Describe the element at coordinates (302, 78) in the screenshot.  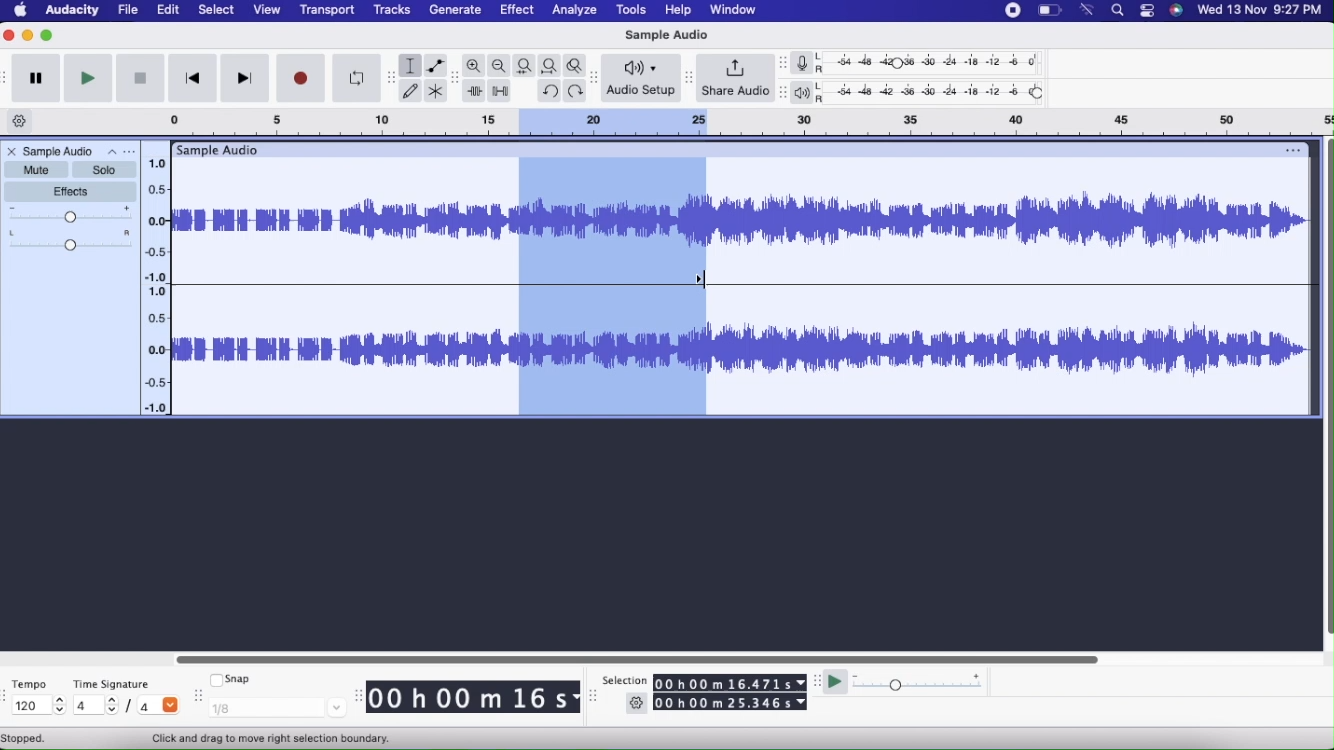
I see `Record` at that location.